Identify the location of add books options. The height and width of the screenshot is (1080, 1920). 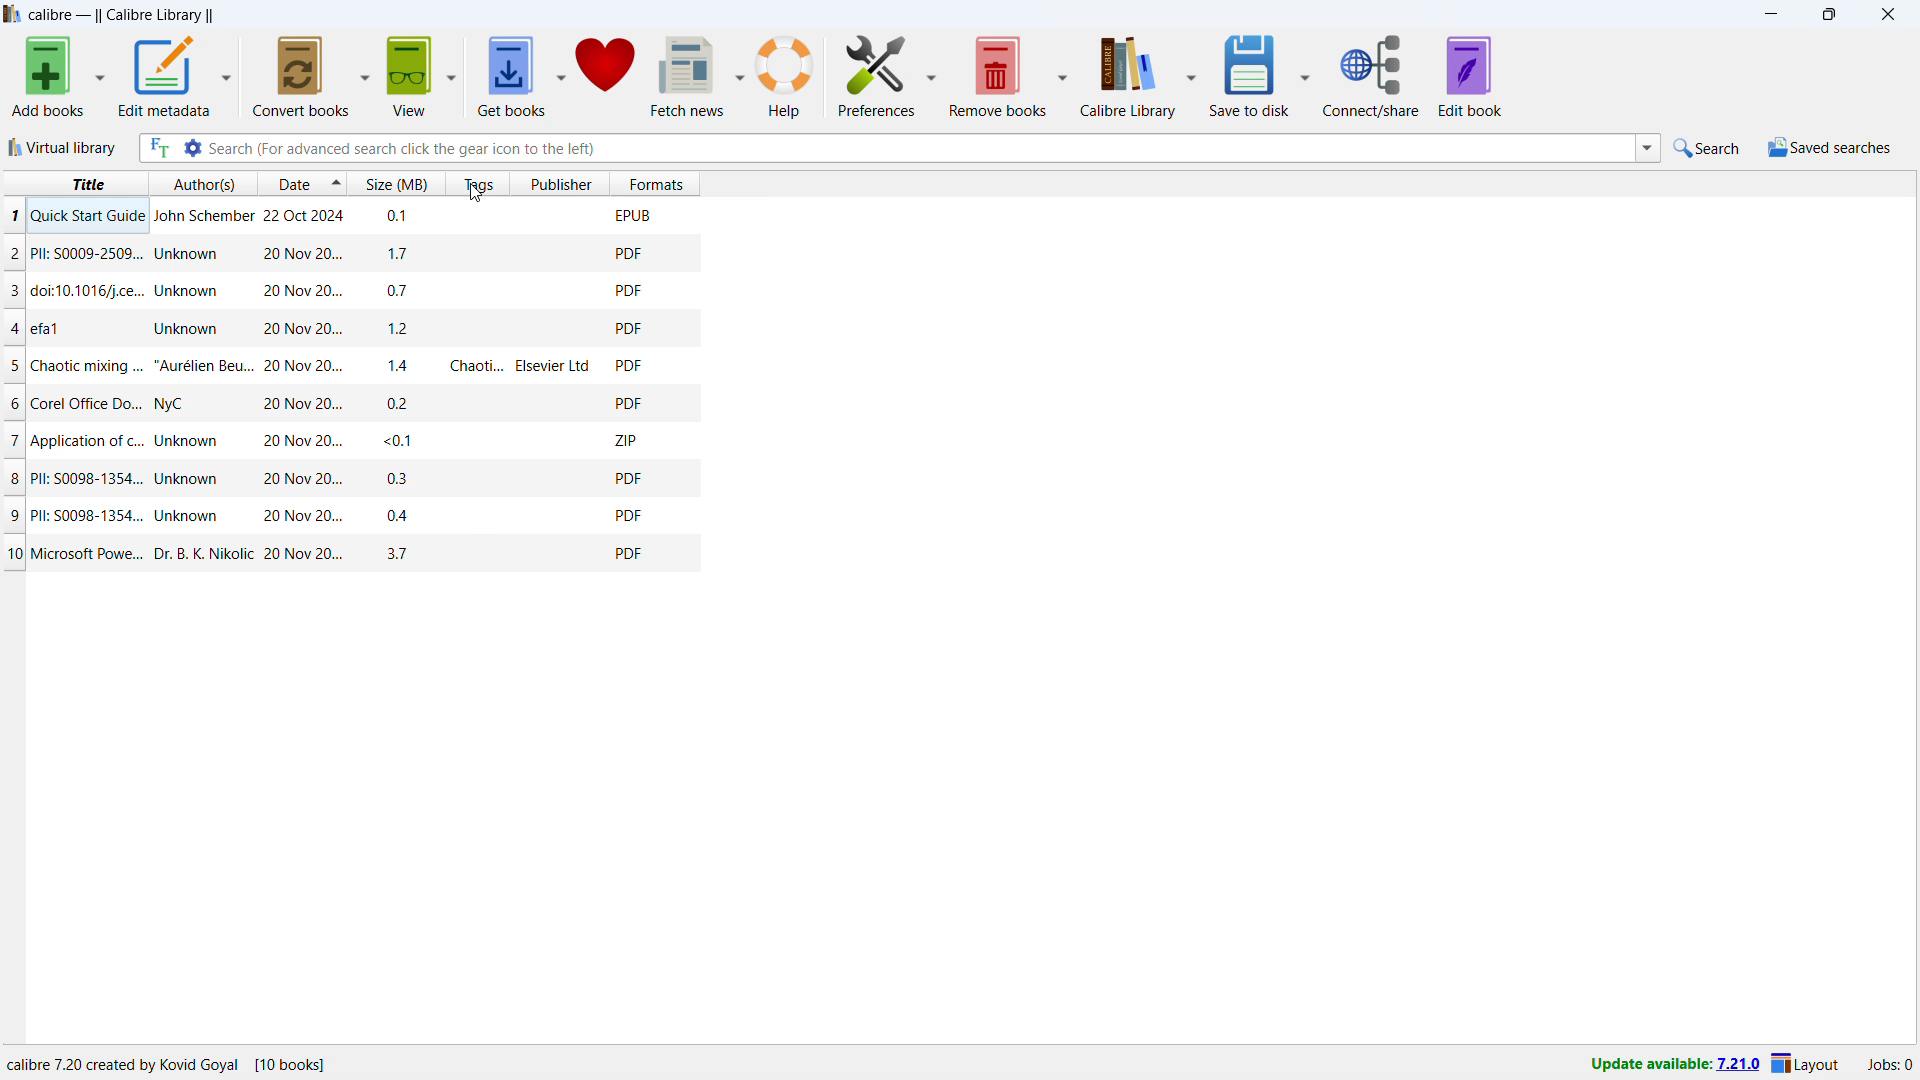
(102, 74).